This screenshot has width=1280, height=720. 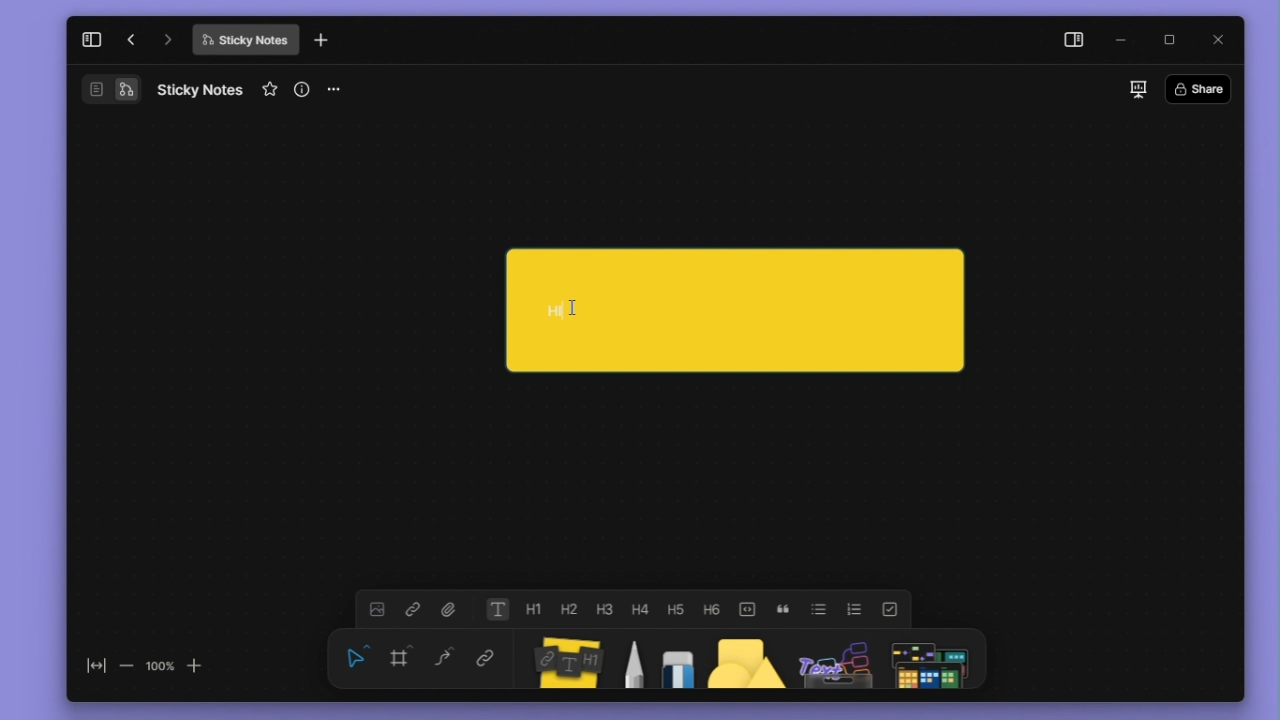 I want to click on new tab, so click(x=330, y=43).